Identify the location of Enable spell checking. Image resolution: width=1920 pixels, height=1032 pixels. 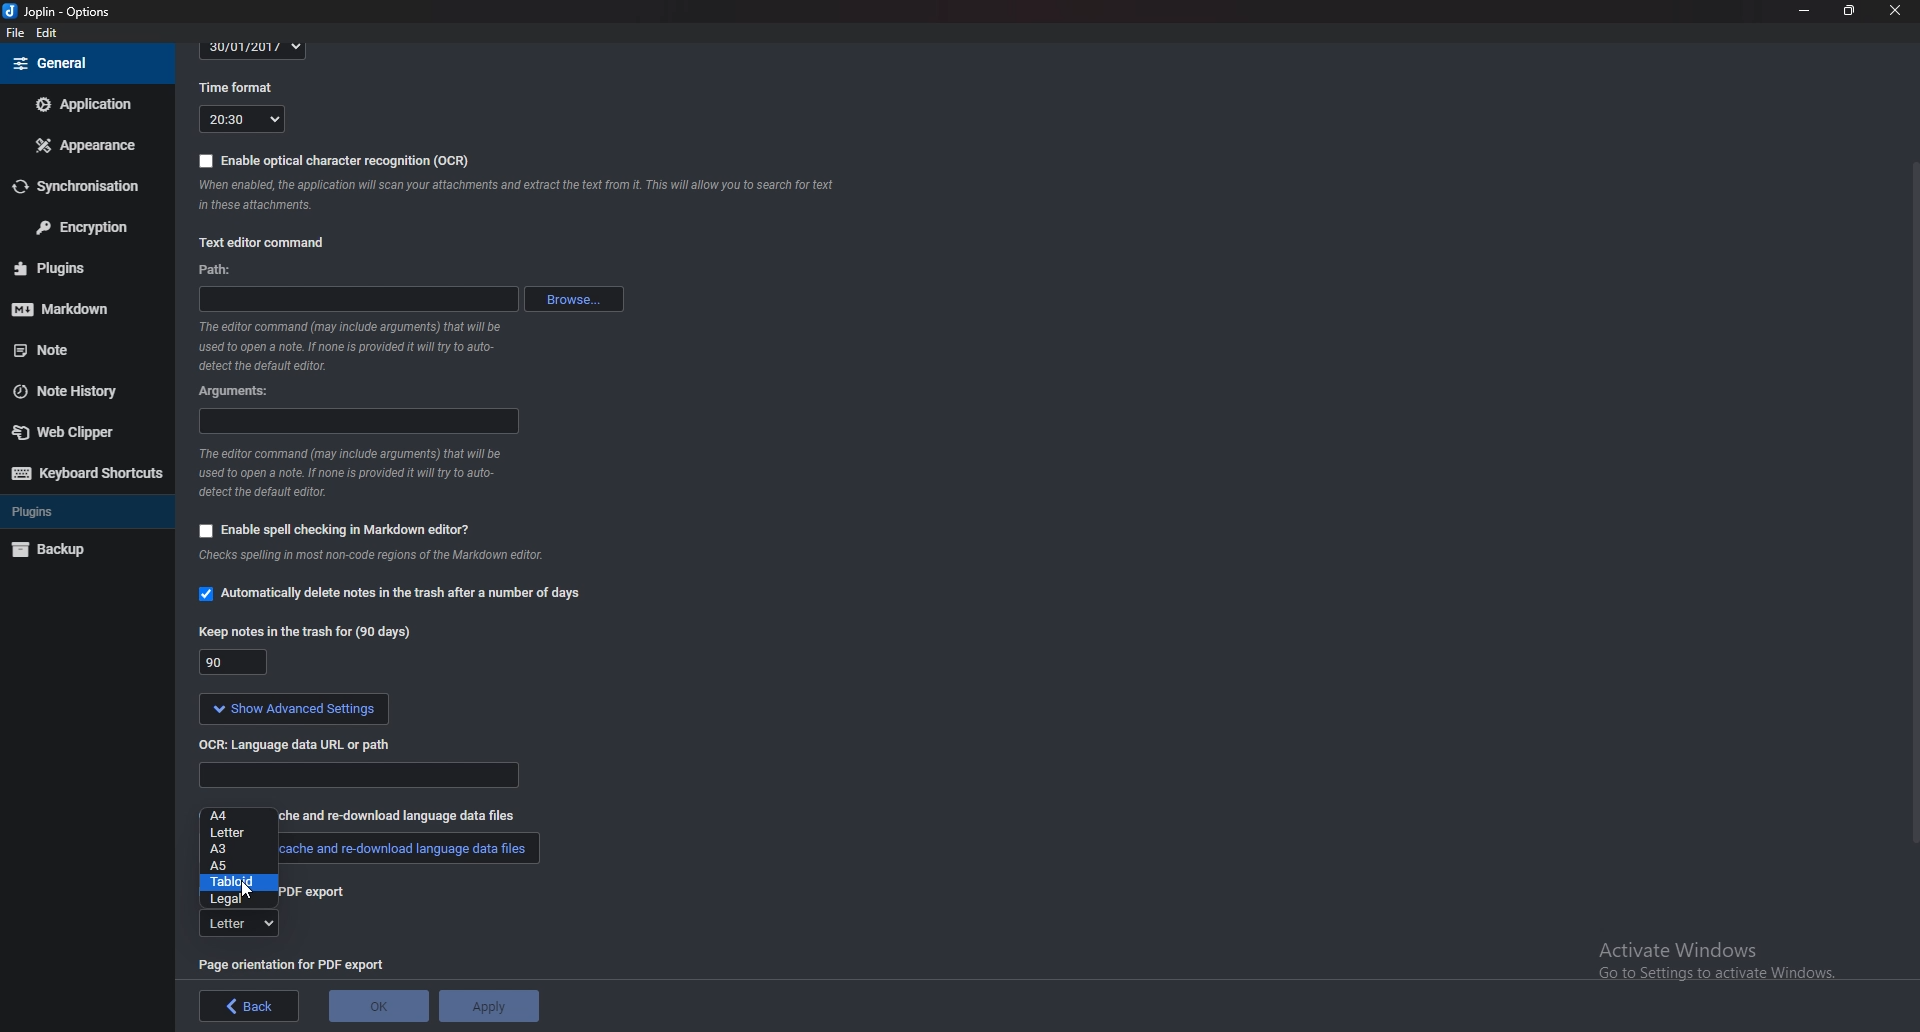
(334, 530).